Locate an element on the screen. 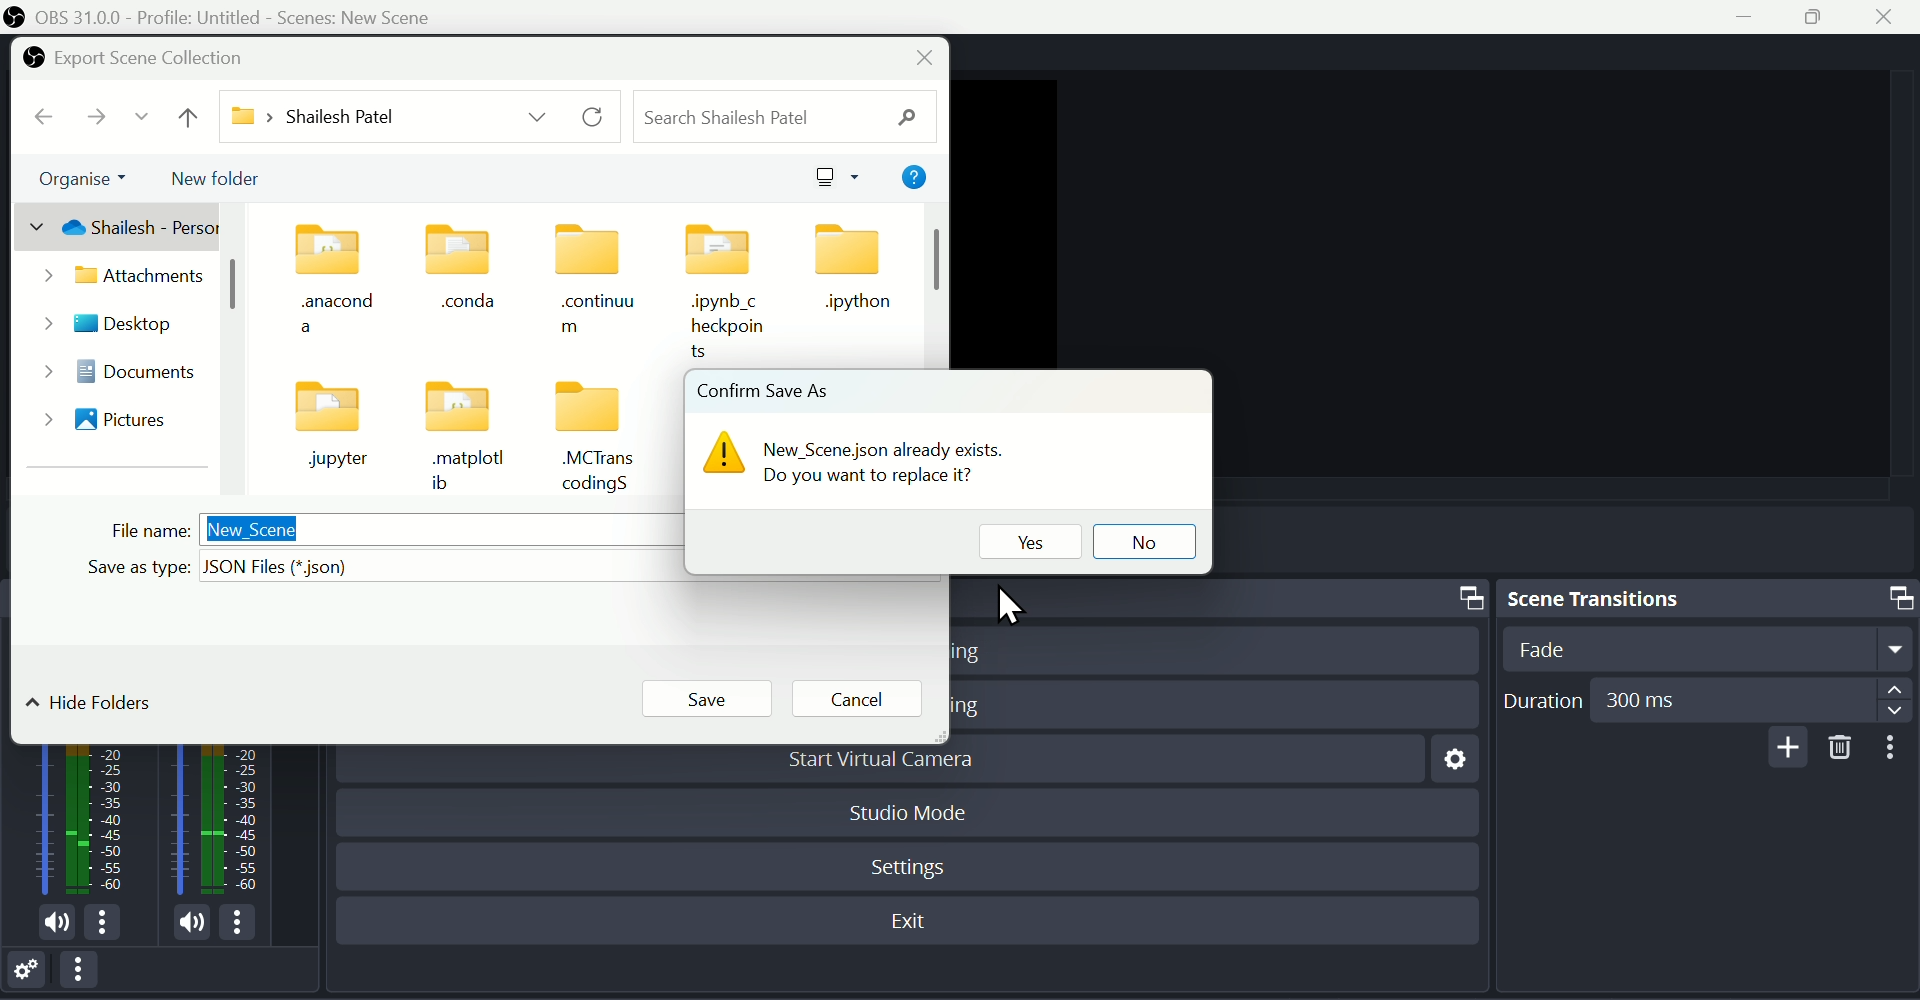  minimise is located at coordinates (1751, 19).